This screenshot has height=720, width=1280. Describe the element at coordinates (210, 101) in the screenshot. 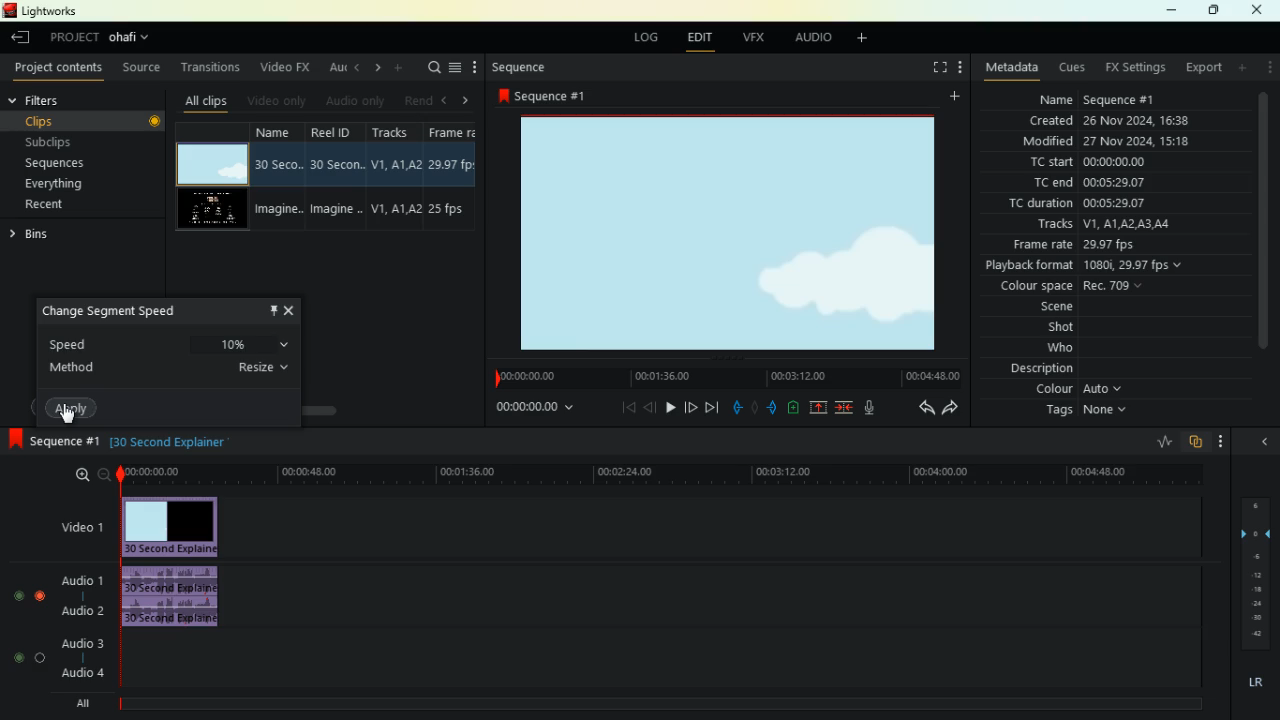

I see `all clips` at that location.